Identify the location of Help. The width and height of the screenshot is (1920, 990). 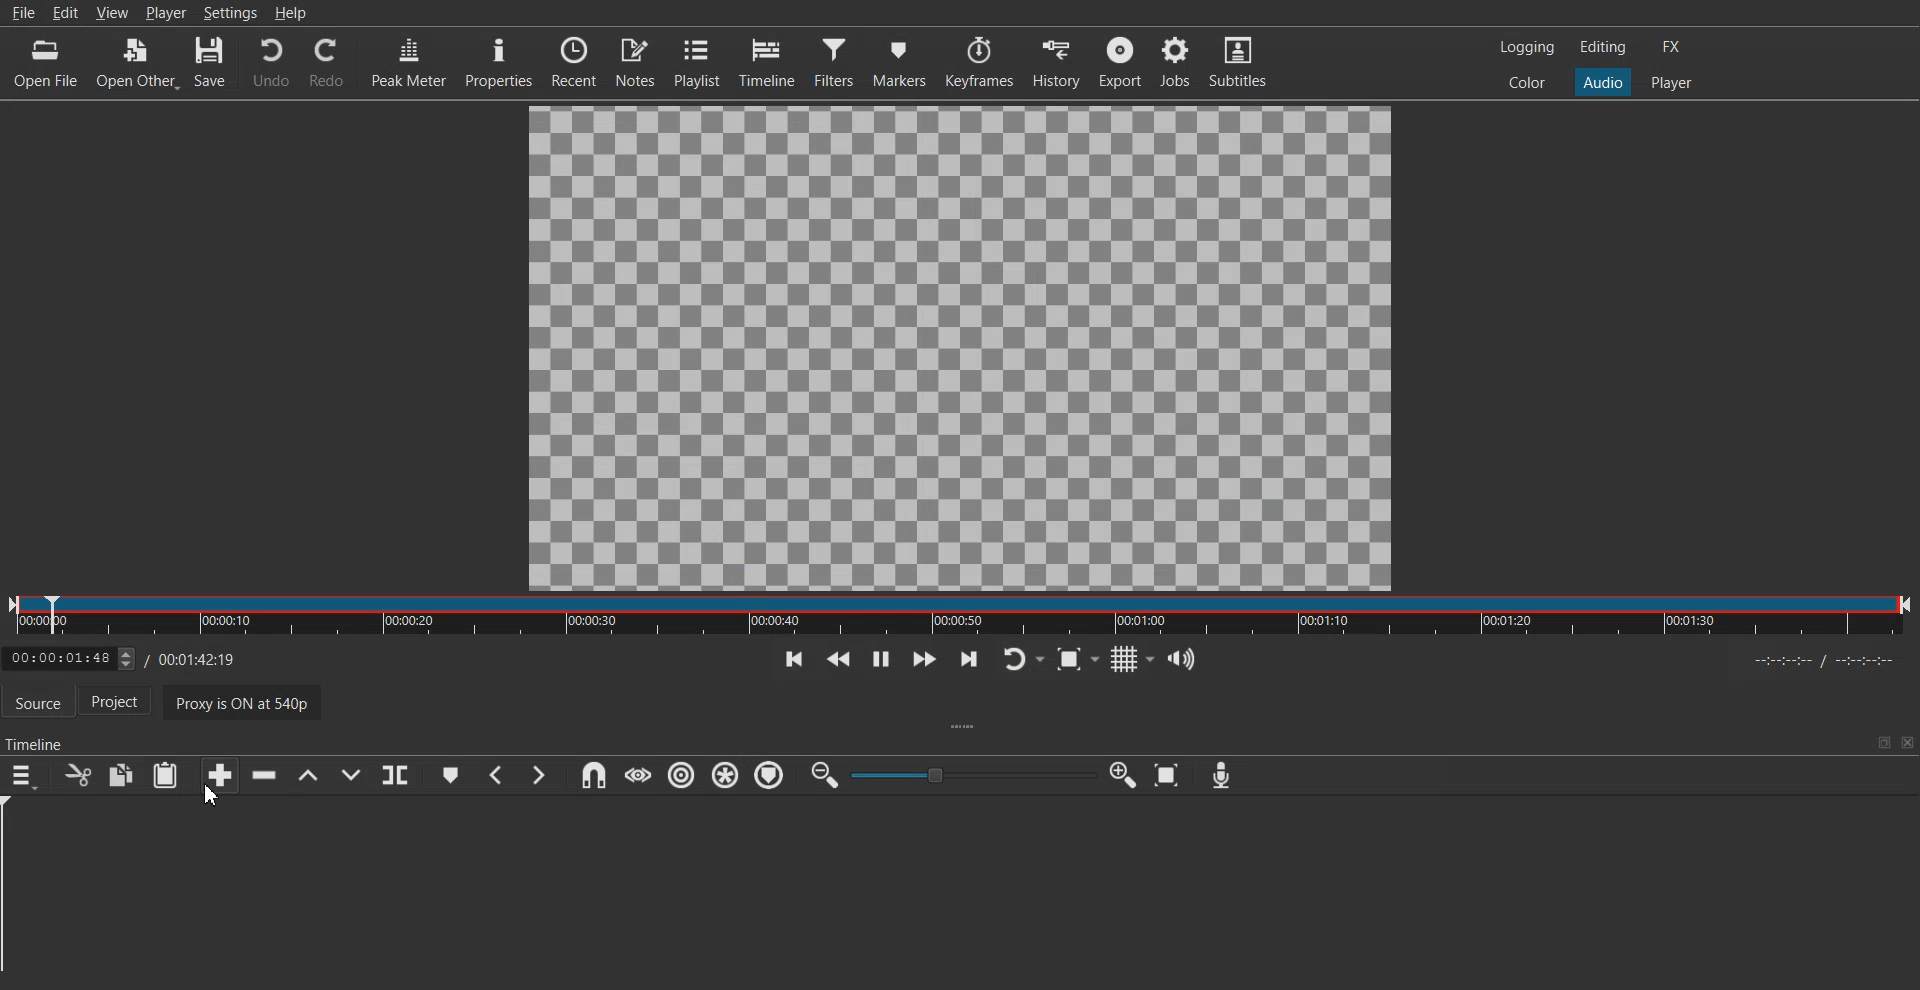
(292, 13).